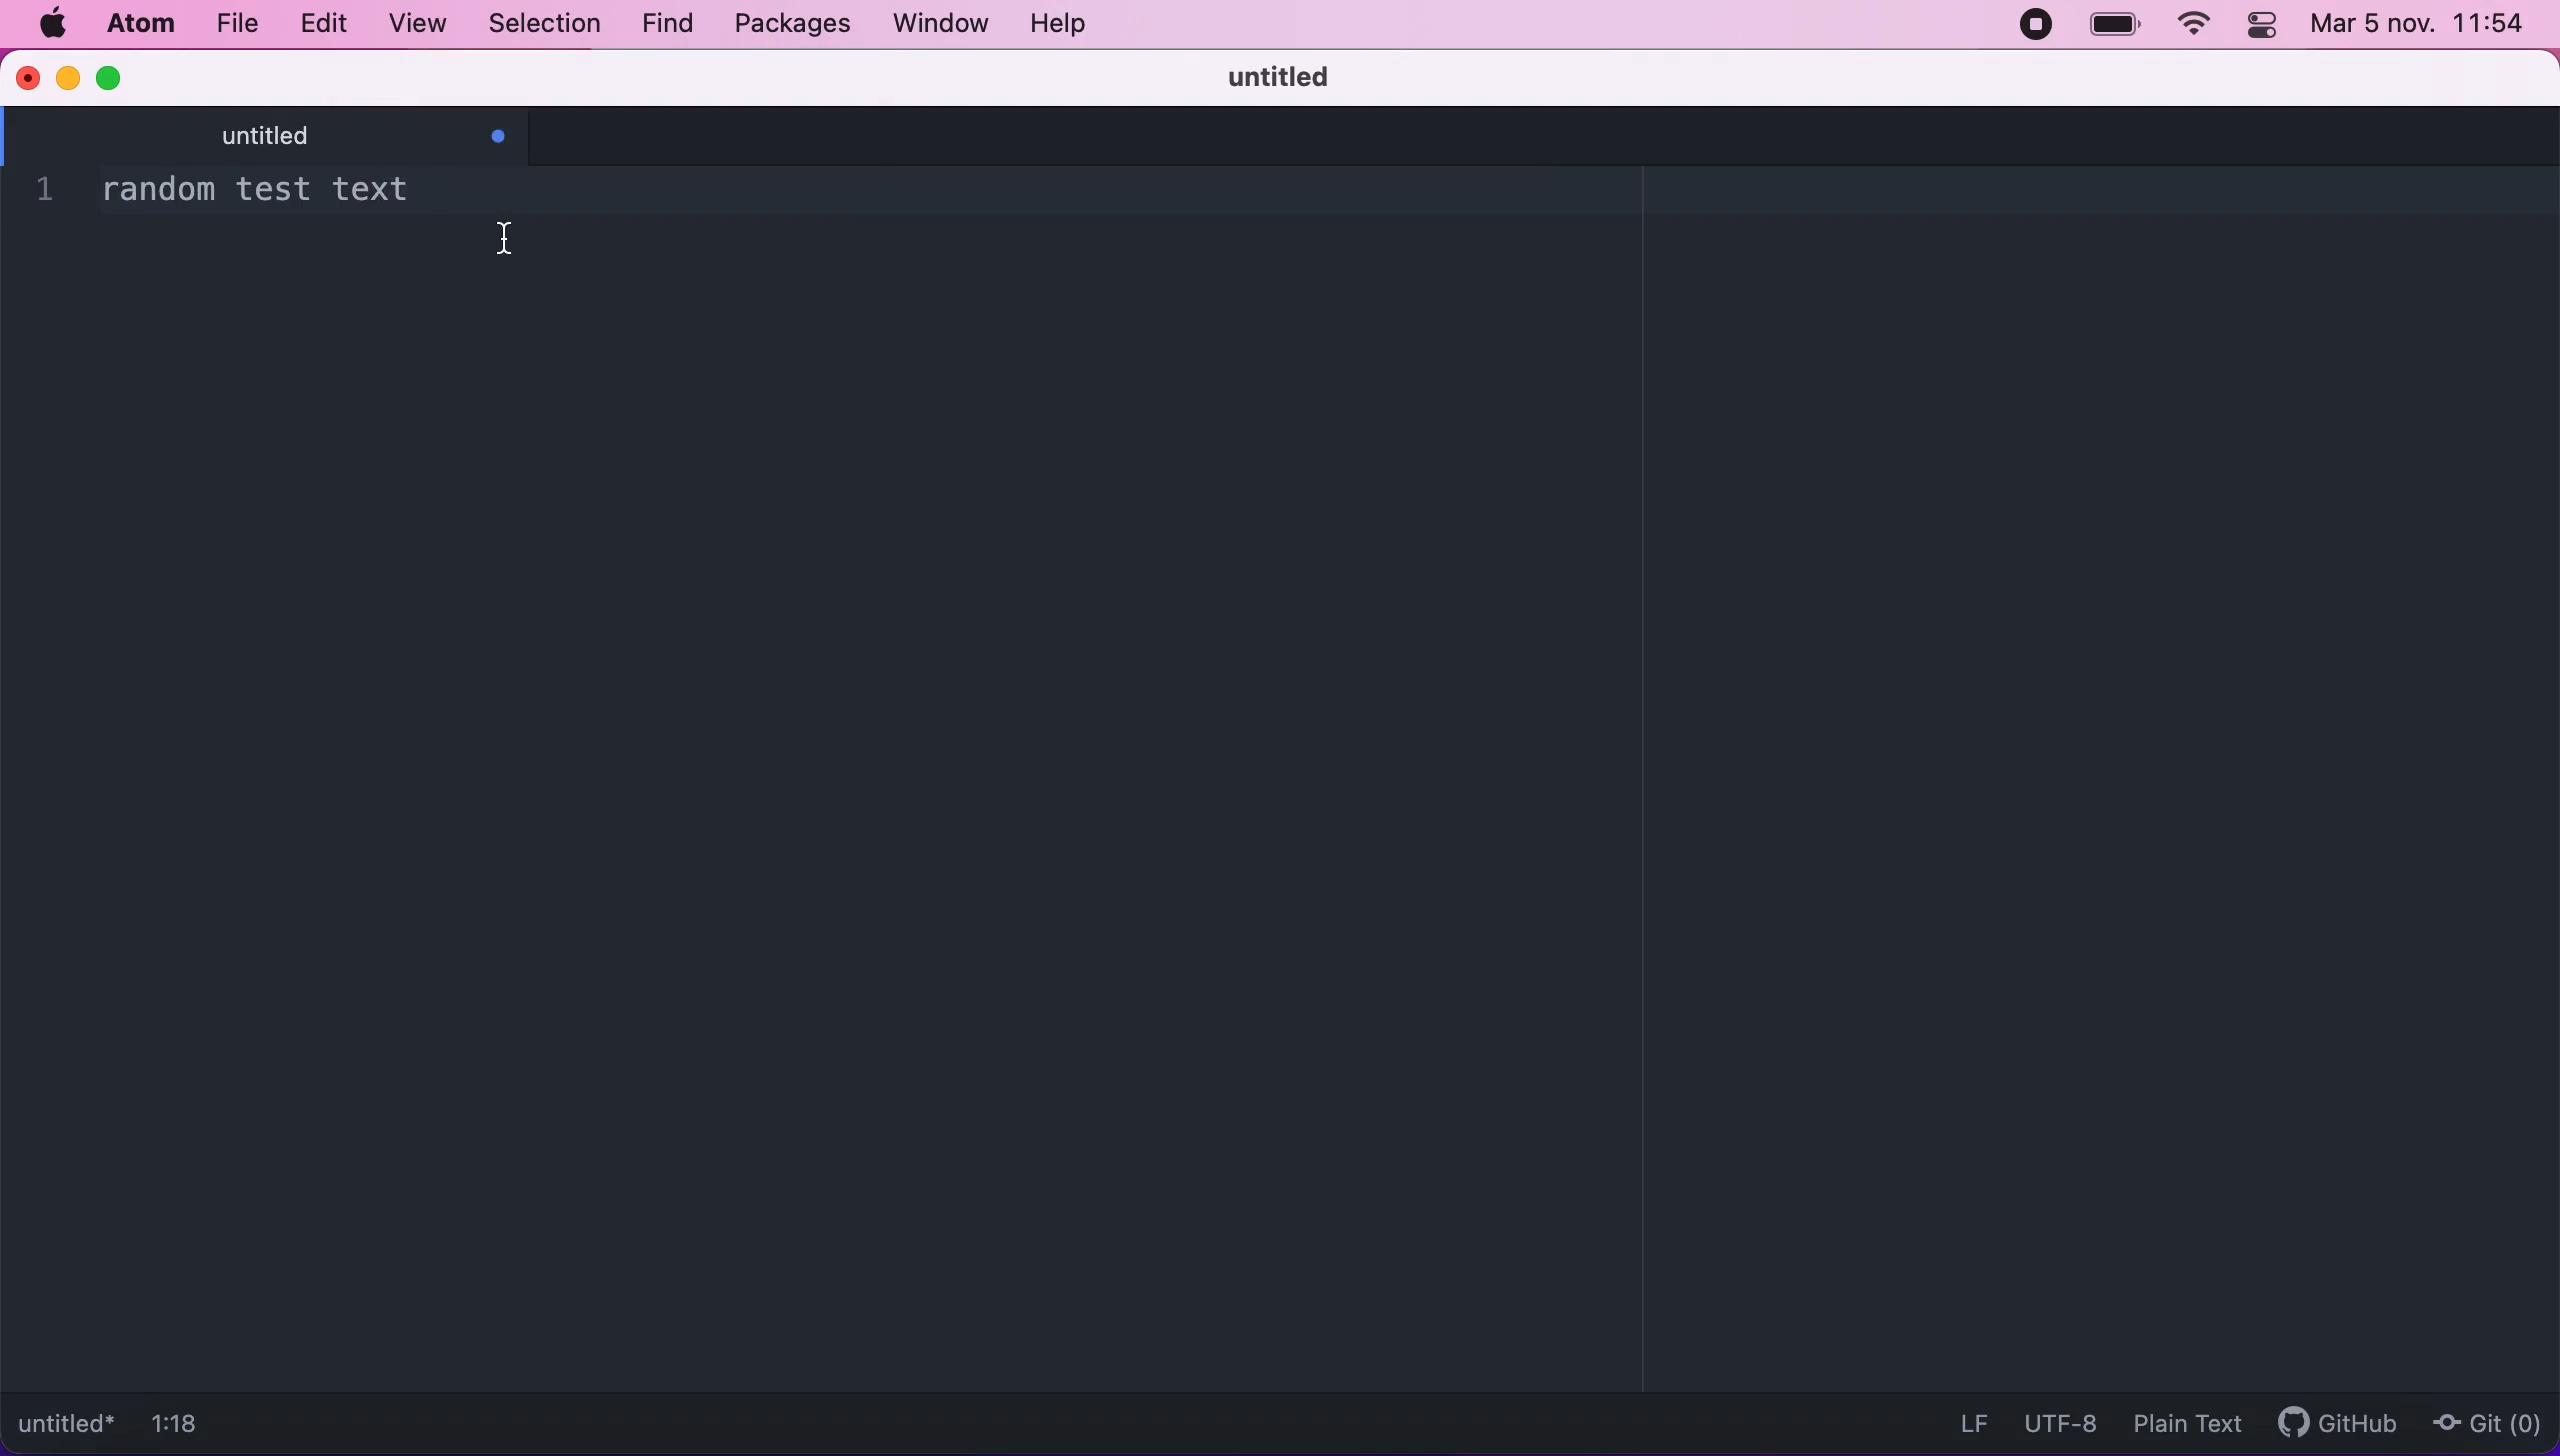  Describe the element at coordinates (2181, 1422) in the screenshot. I see `plain text` at that location.